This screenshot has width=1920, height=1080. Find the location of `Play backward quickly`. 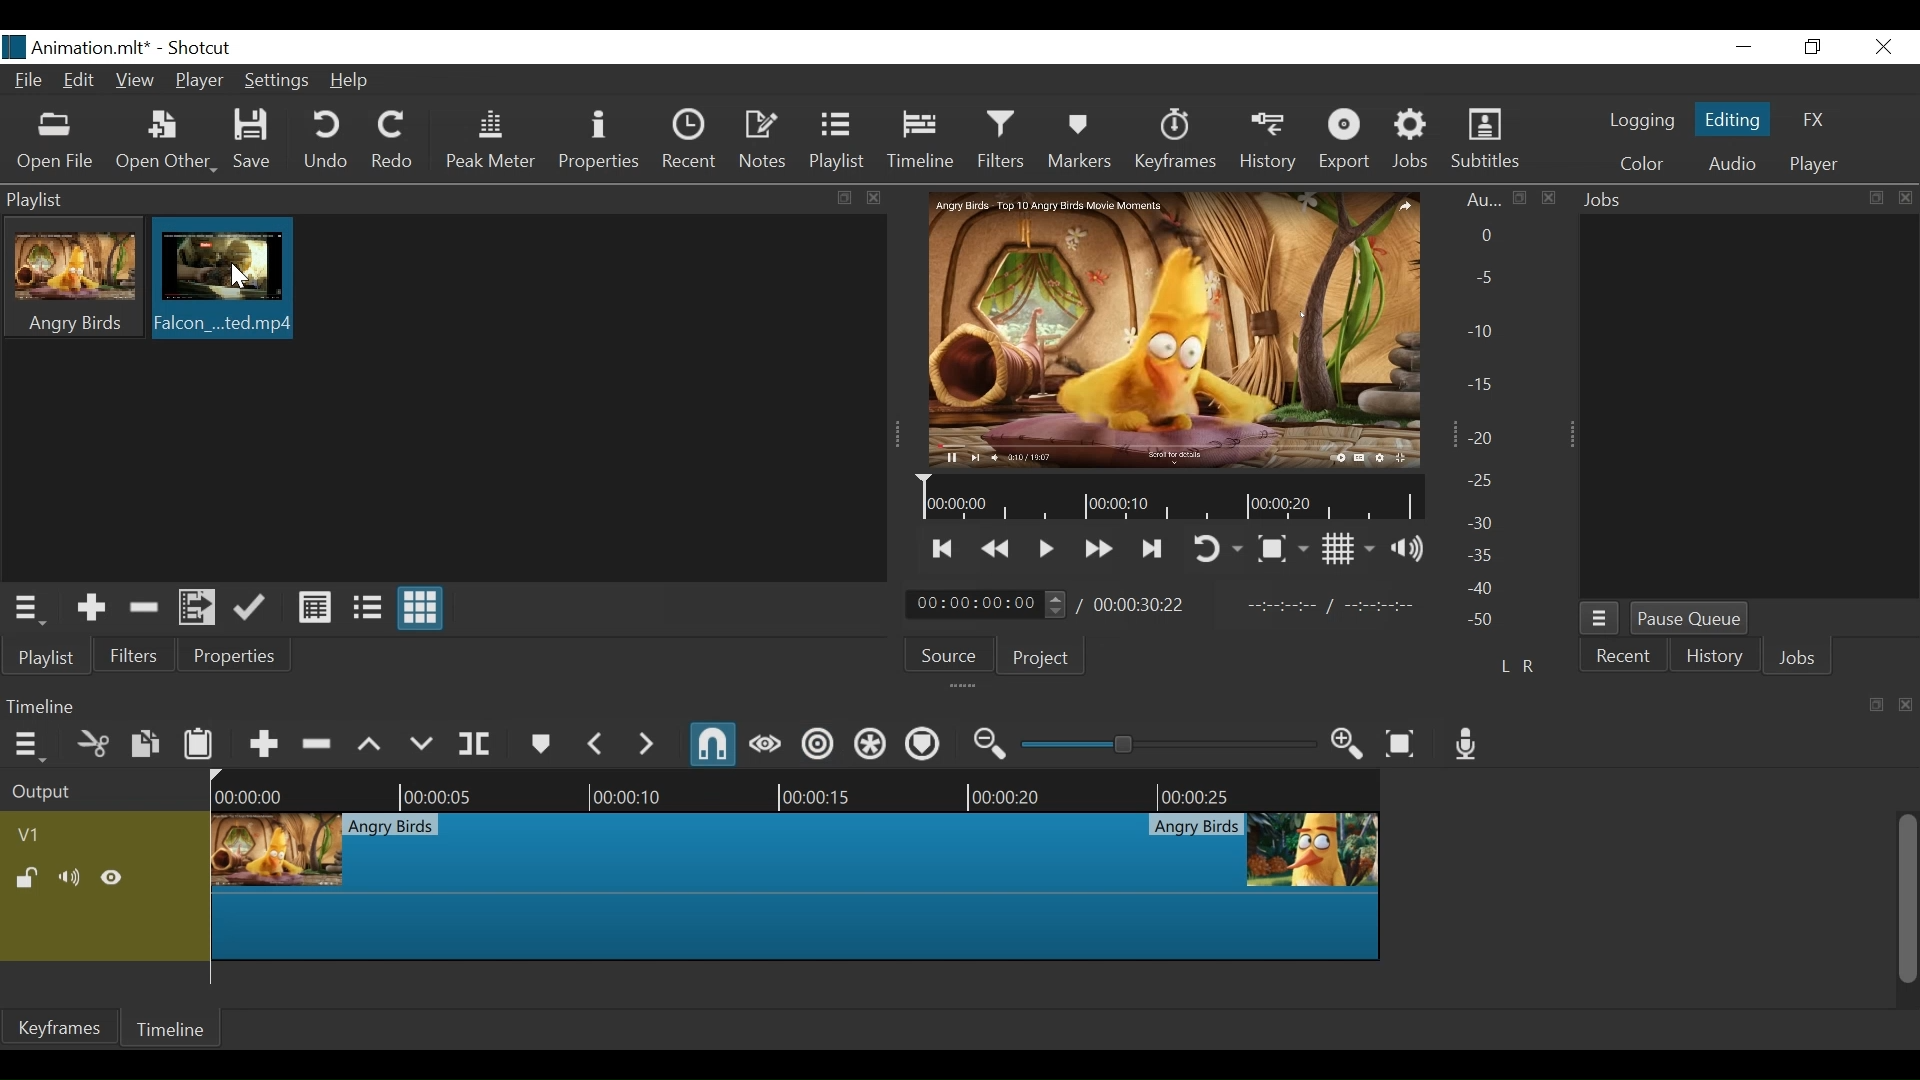

Play backward quickly is located at coordinates (994, 550).